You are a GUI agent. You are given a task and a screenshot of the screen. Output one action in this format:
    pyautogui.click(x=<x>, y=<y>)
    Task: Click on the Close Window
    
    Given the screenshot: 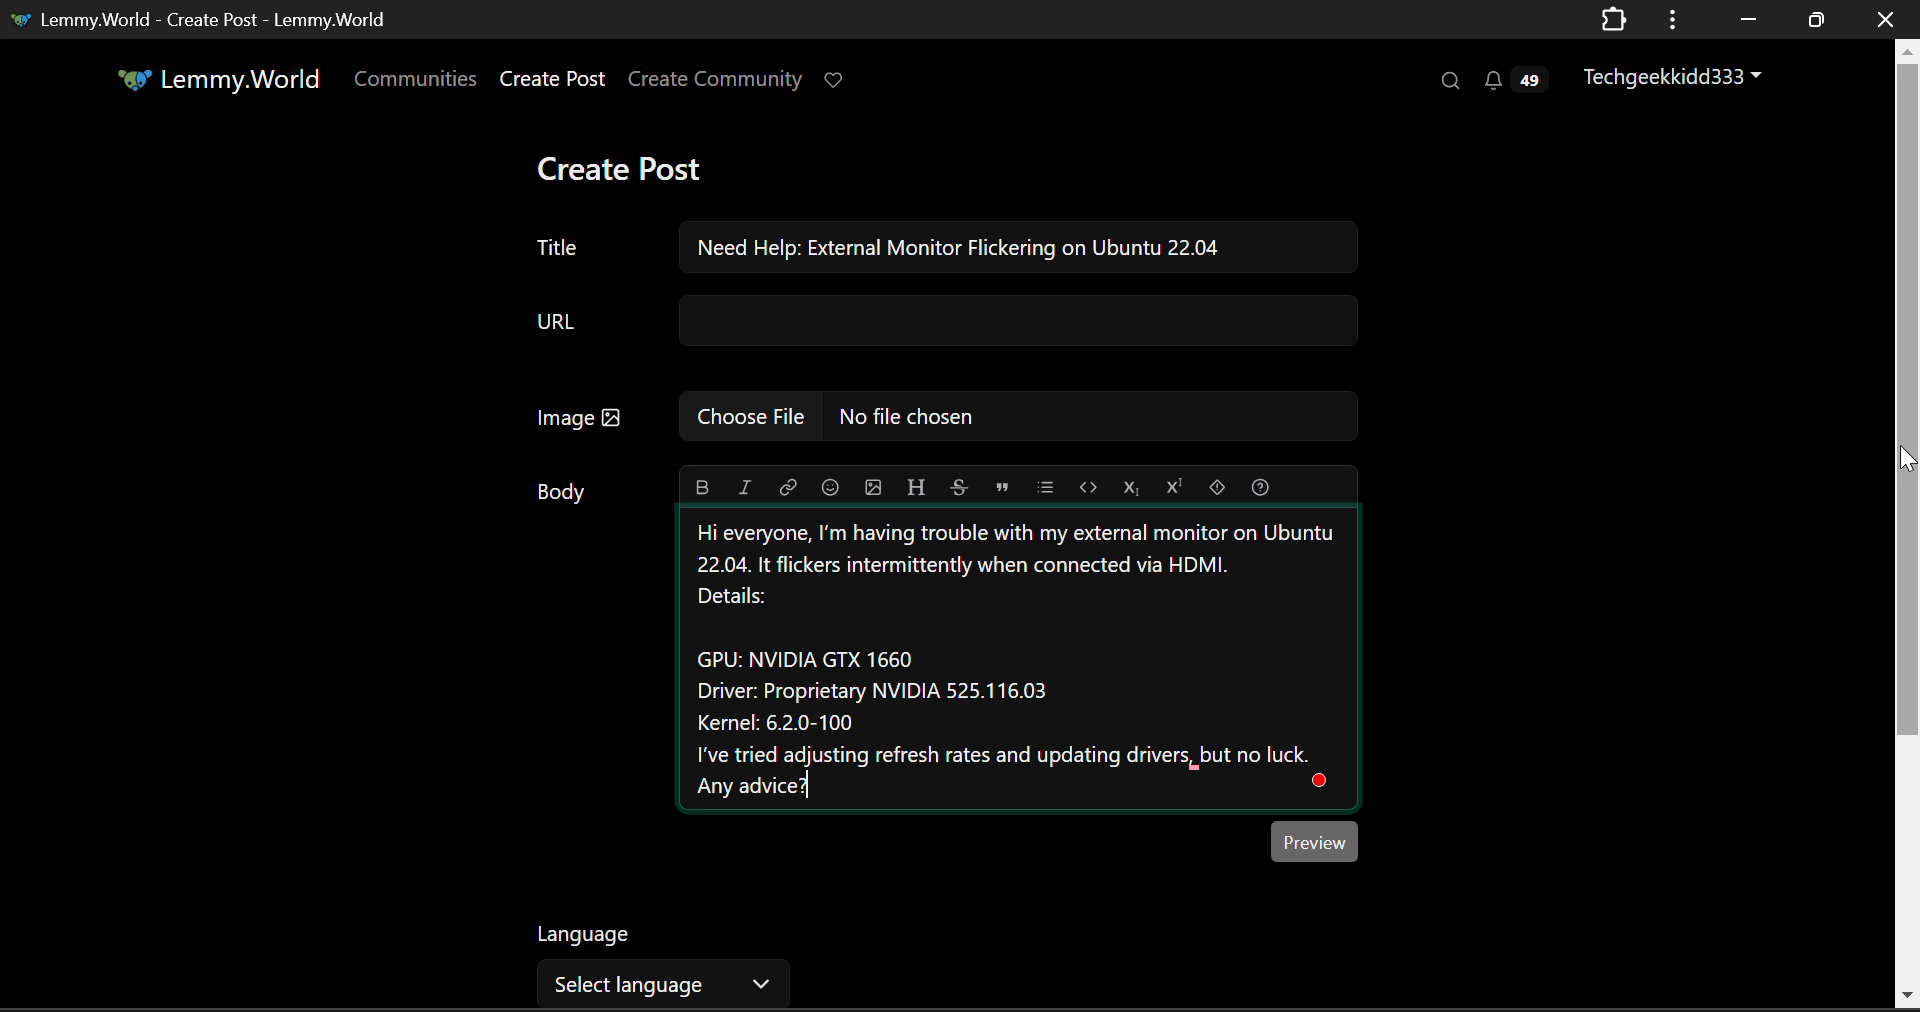 What is the action you would take?
    pyautogui.click(x=1888, y=18)
    